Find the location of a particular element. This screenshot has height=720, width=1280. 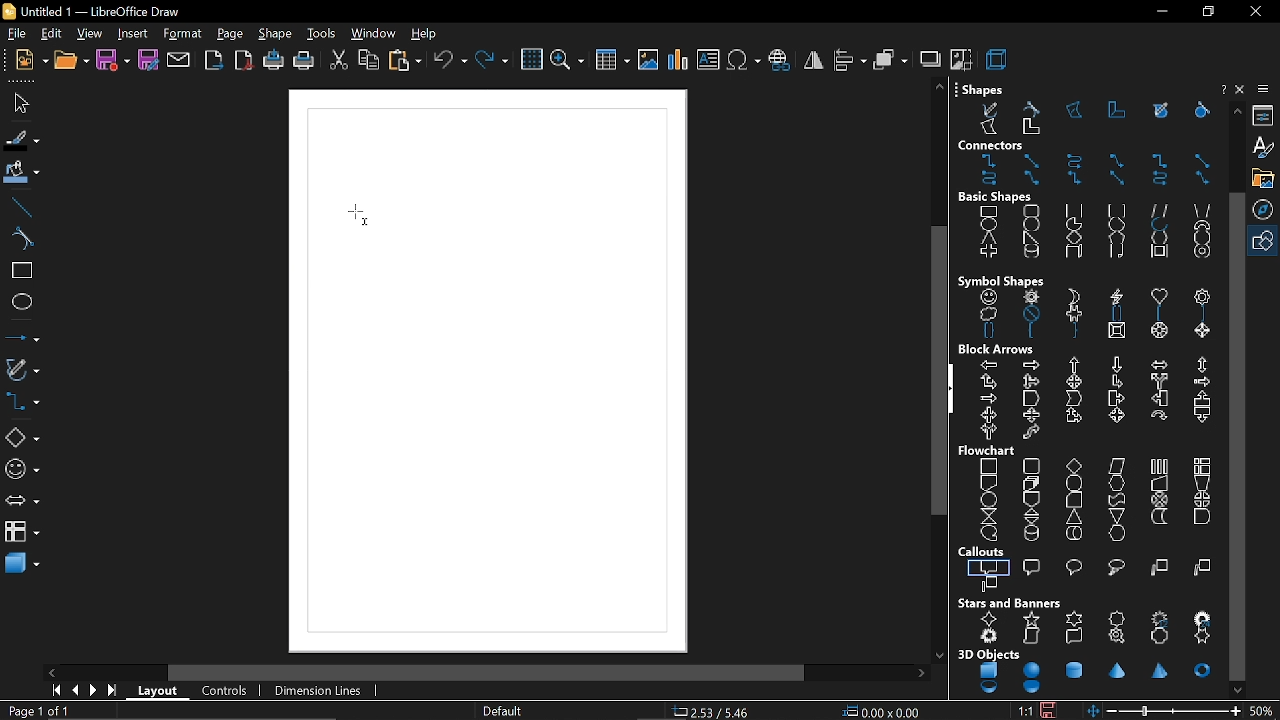

half sphere is located at coordinates (1032, 688).